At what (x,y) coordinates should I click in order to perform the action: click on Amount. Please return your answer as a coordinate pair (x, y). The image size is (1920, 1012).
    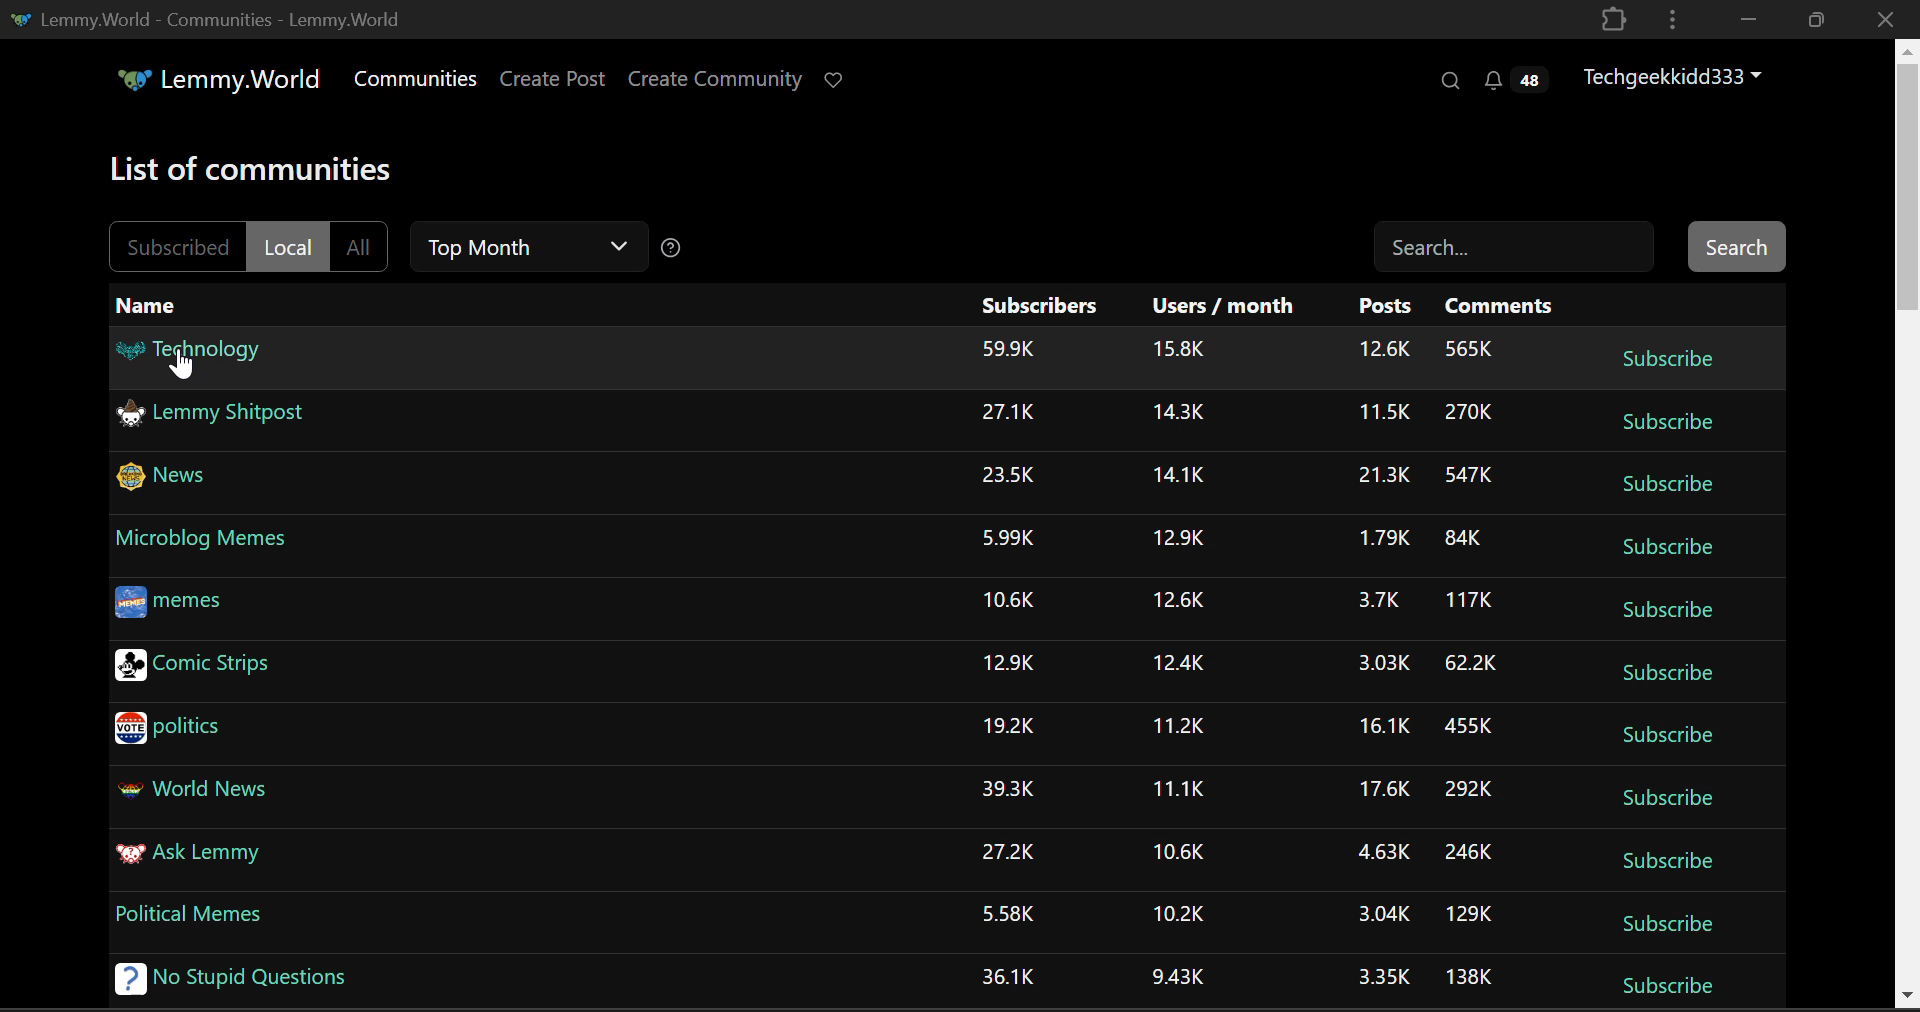
    Looking at the image, I should click on (1386, 726).